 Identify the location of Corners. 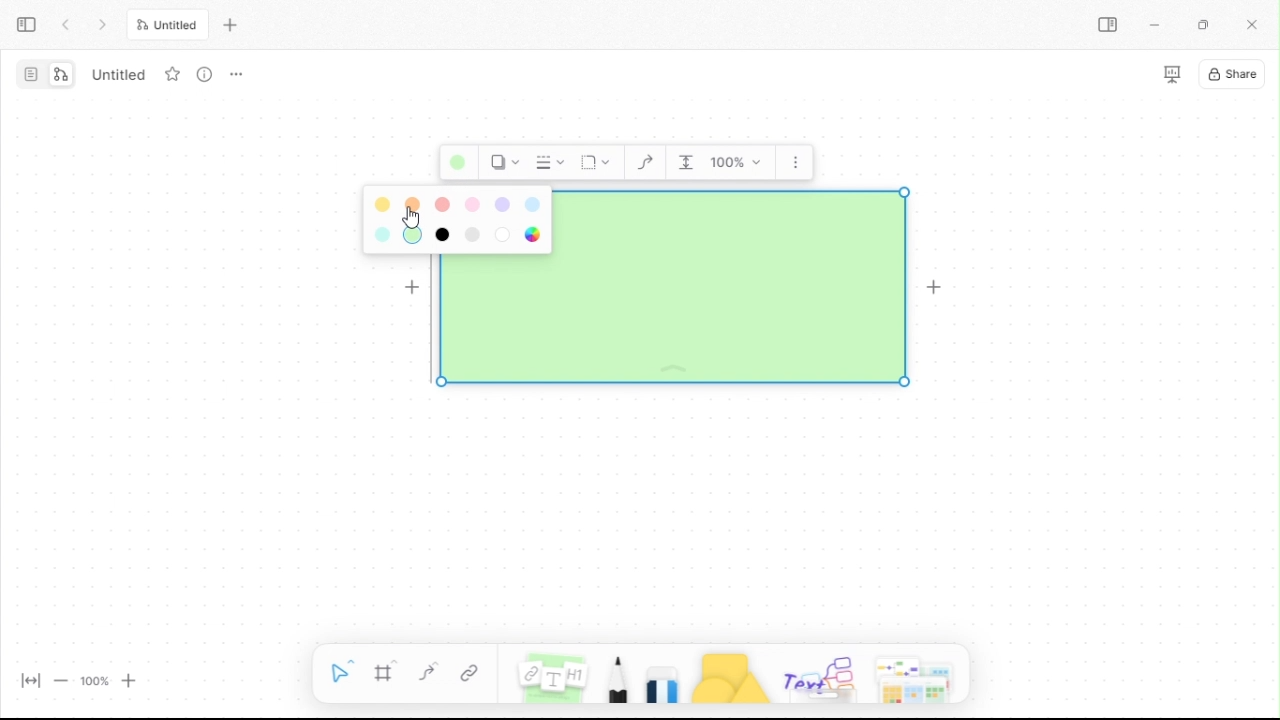
(596, 164).